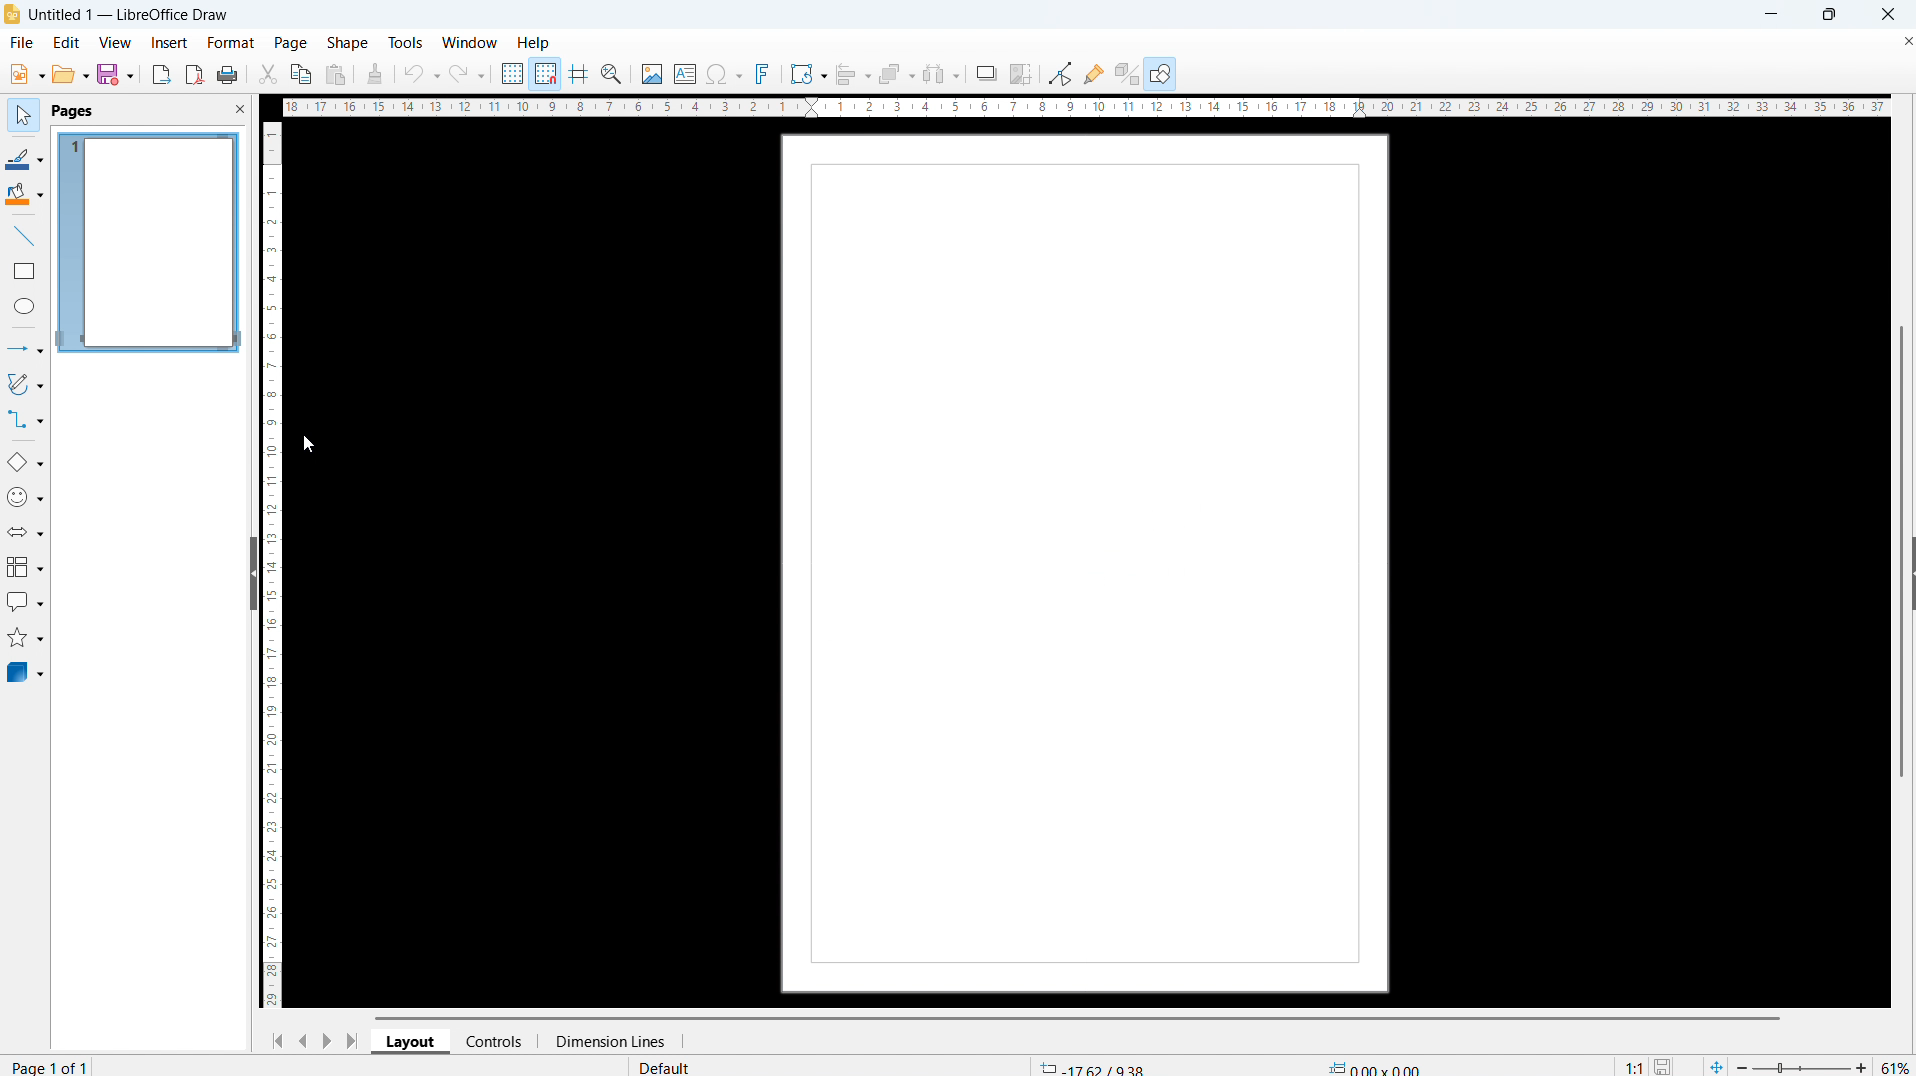 This screenshot has width=1916, height=1076. Describe the element at coordinates (26, 672) in the screenshot. I see `3D objects` at that location.